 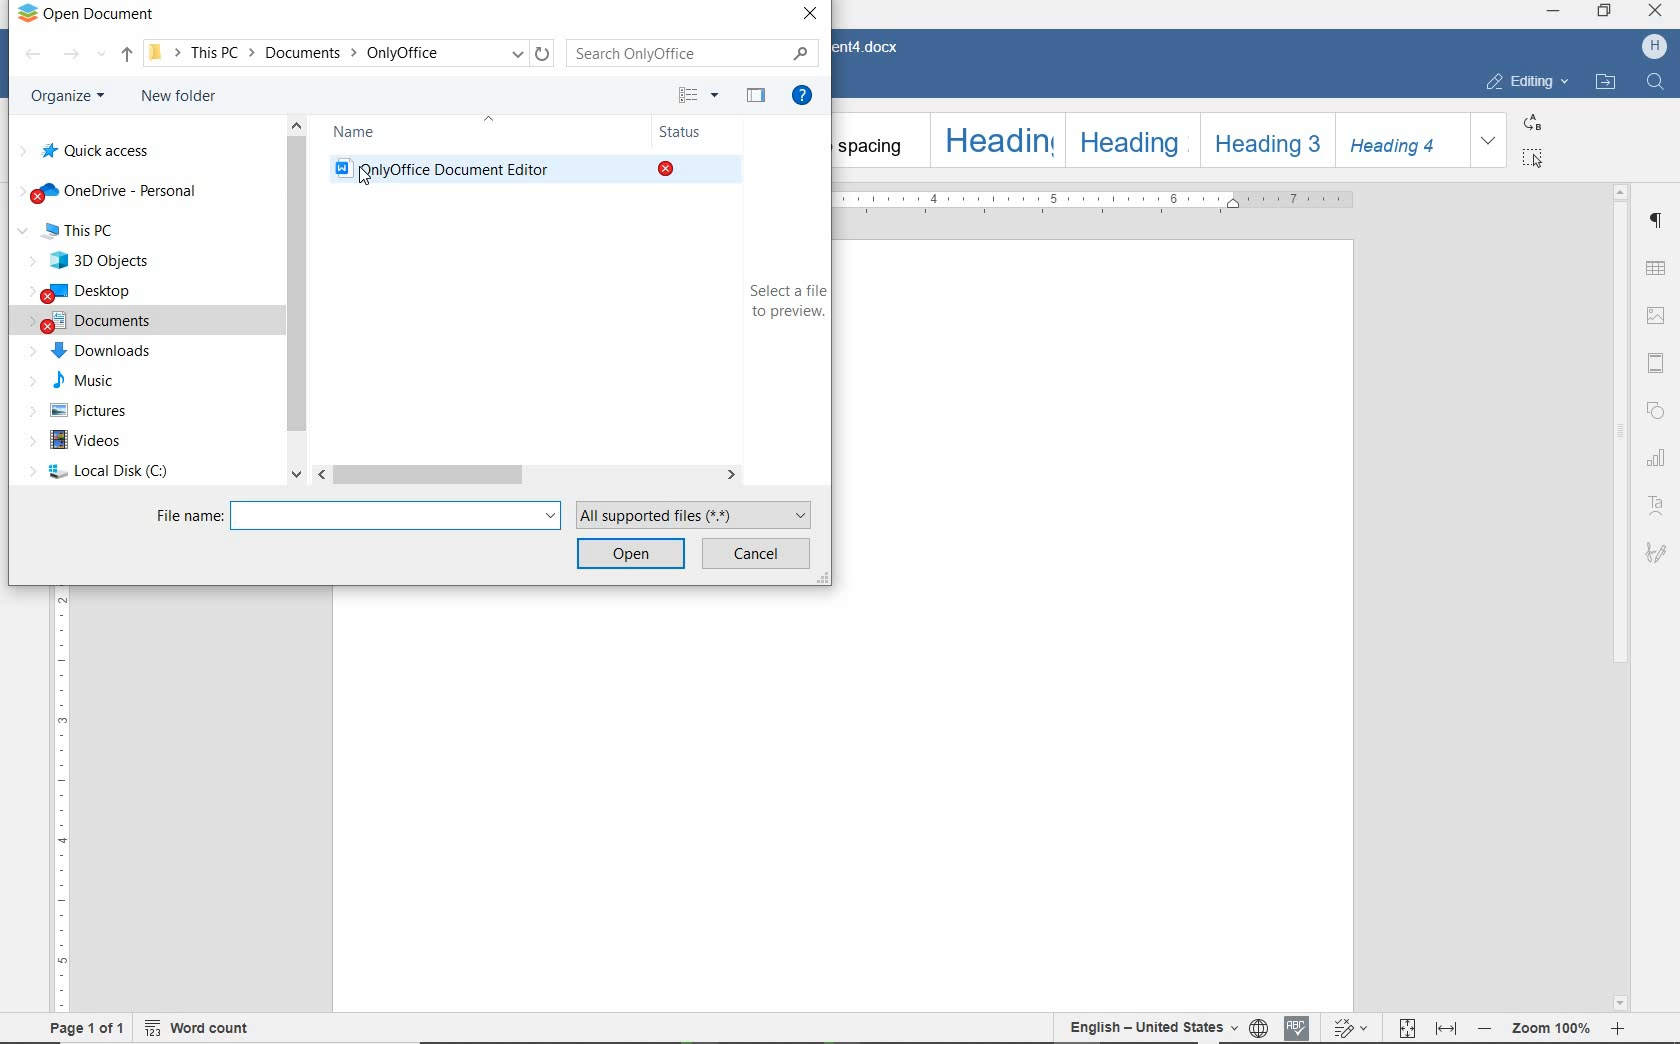 What do you see at coordinates (88, 1030) in the screenshot?
I see `page 1 of 1` at bounding box center [88, 1030].